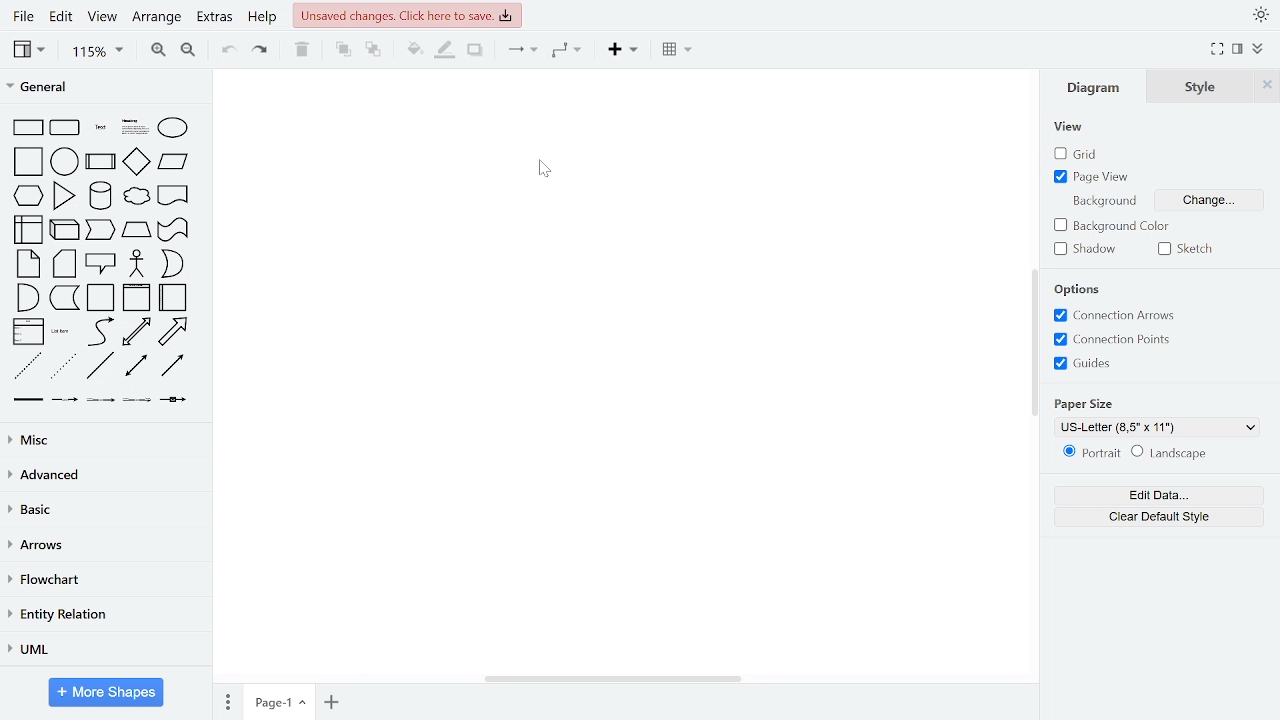 Image resolution: width=1280 pixels, height=720 pixels. I want to click on bidirectional connector, so click(138, 366).